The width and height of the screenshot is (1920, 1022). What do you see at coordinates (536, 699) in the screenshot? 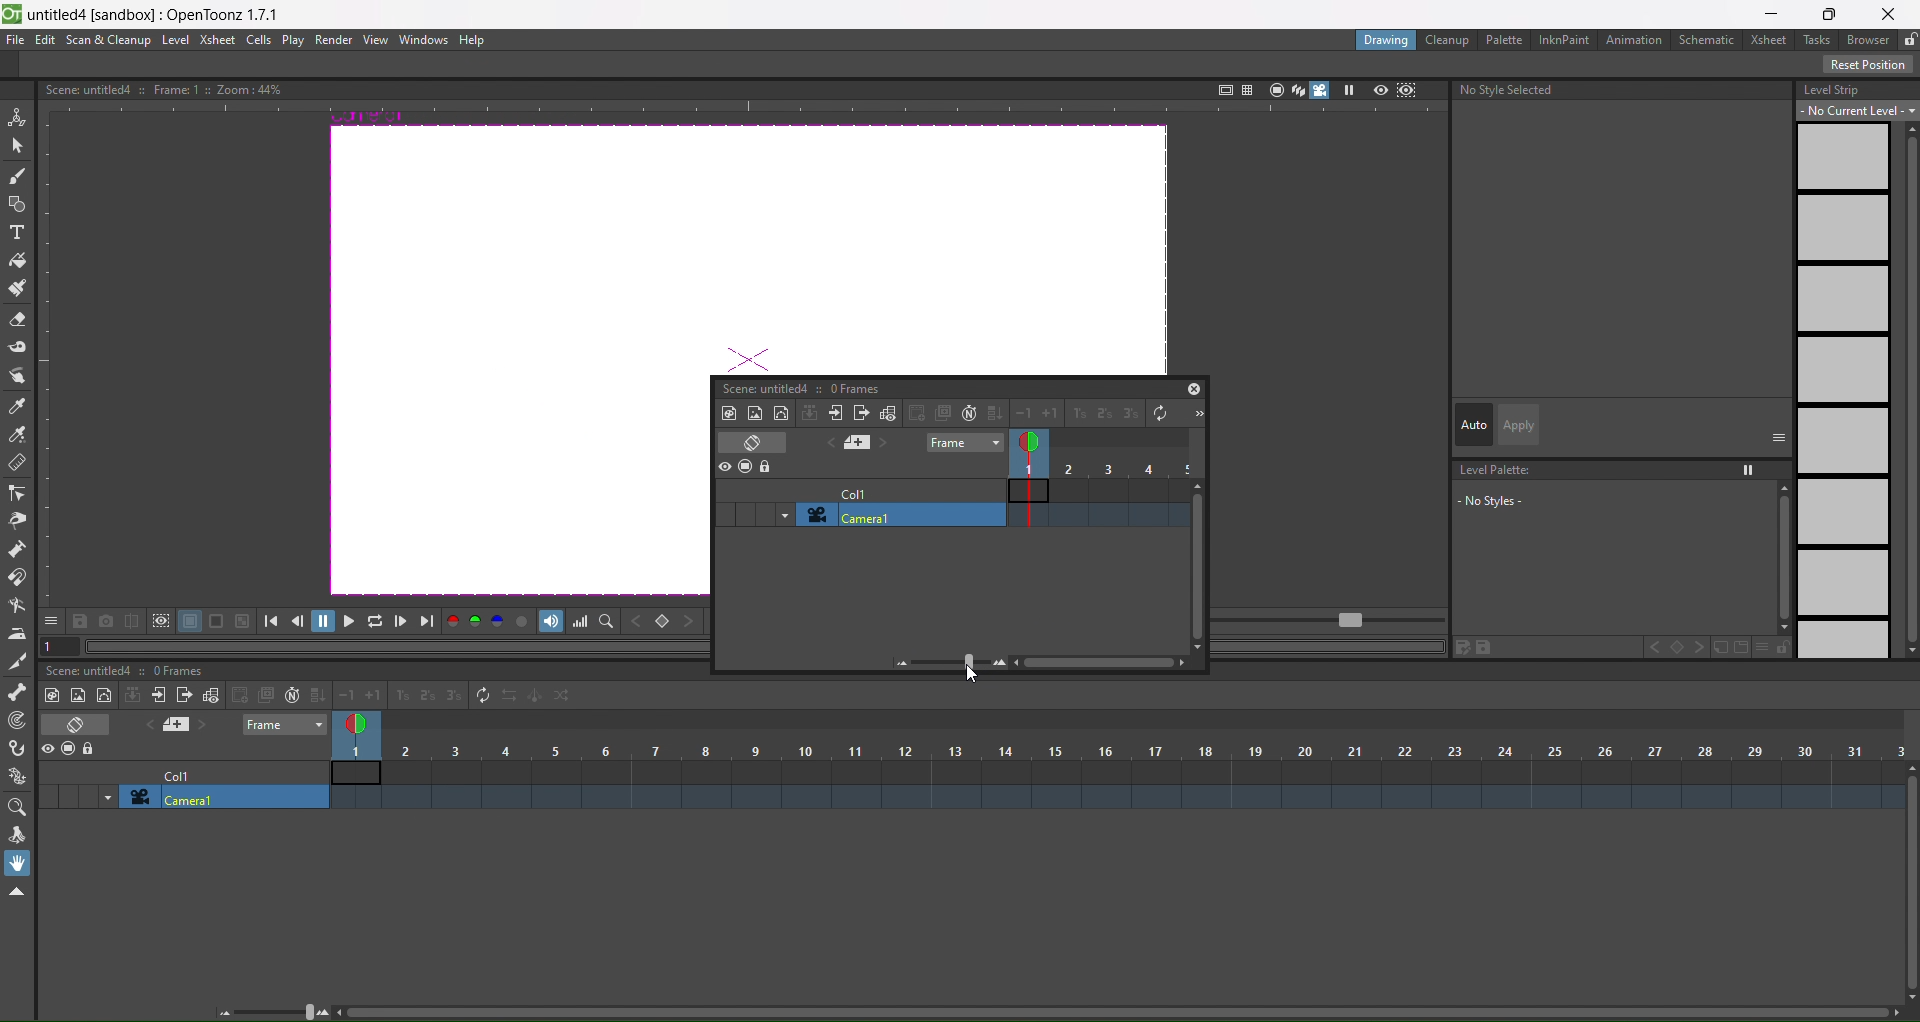
I see `swing` at bounding box center [536, 699].